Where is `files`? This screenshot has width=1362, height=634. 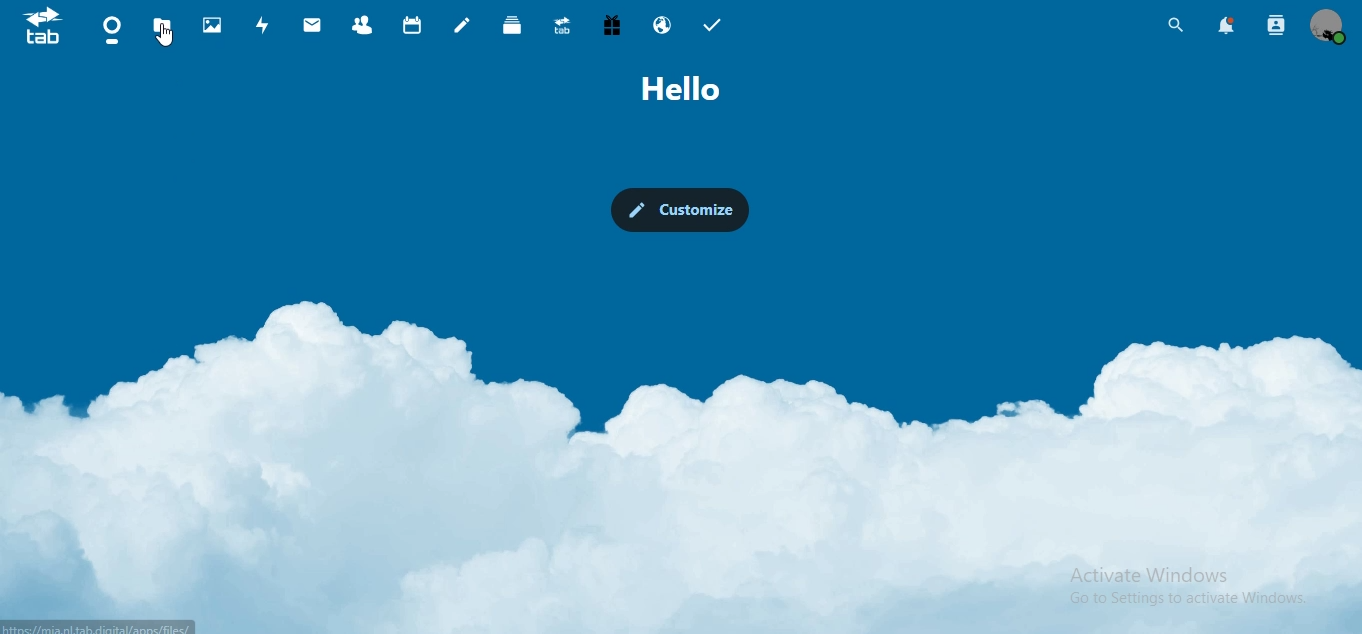 files is located at coordinates (161, 27).